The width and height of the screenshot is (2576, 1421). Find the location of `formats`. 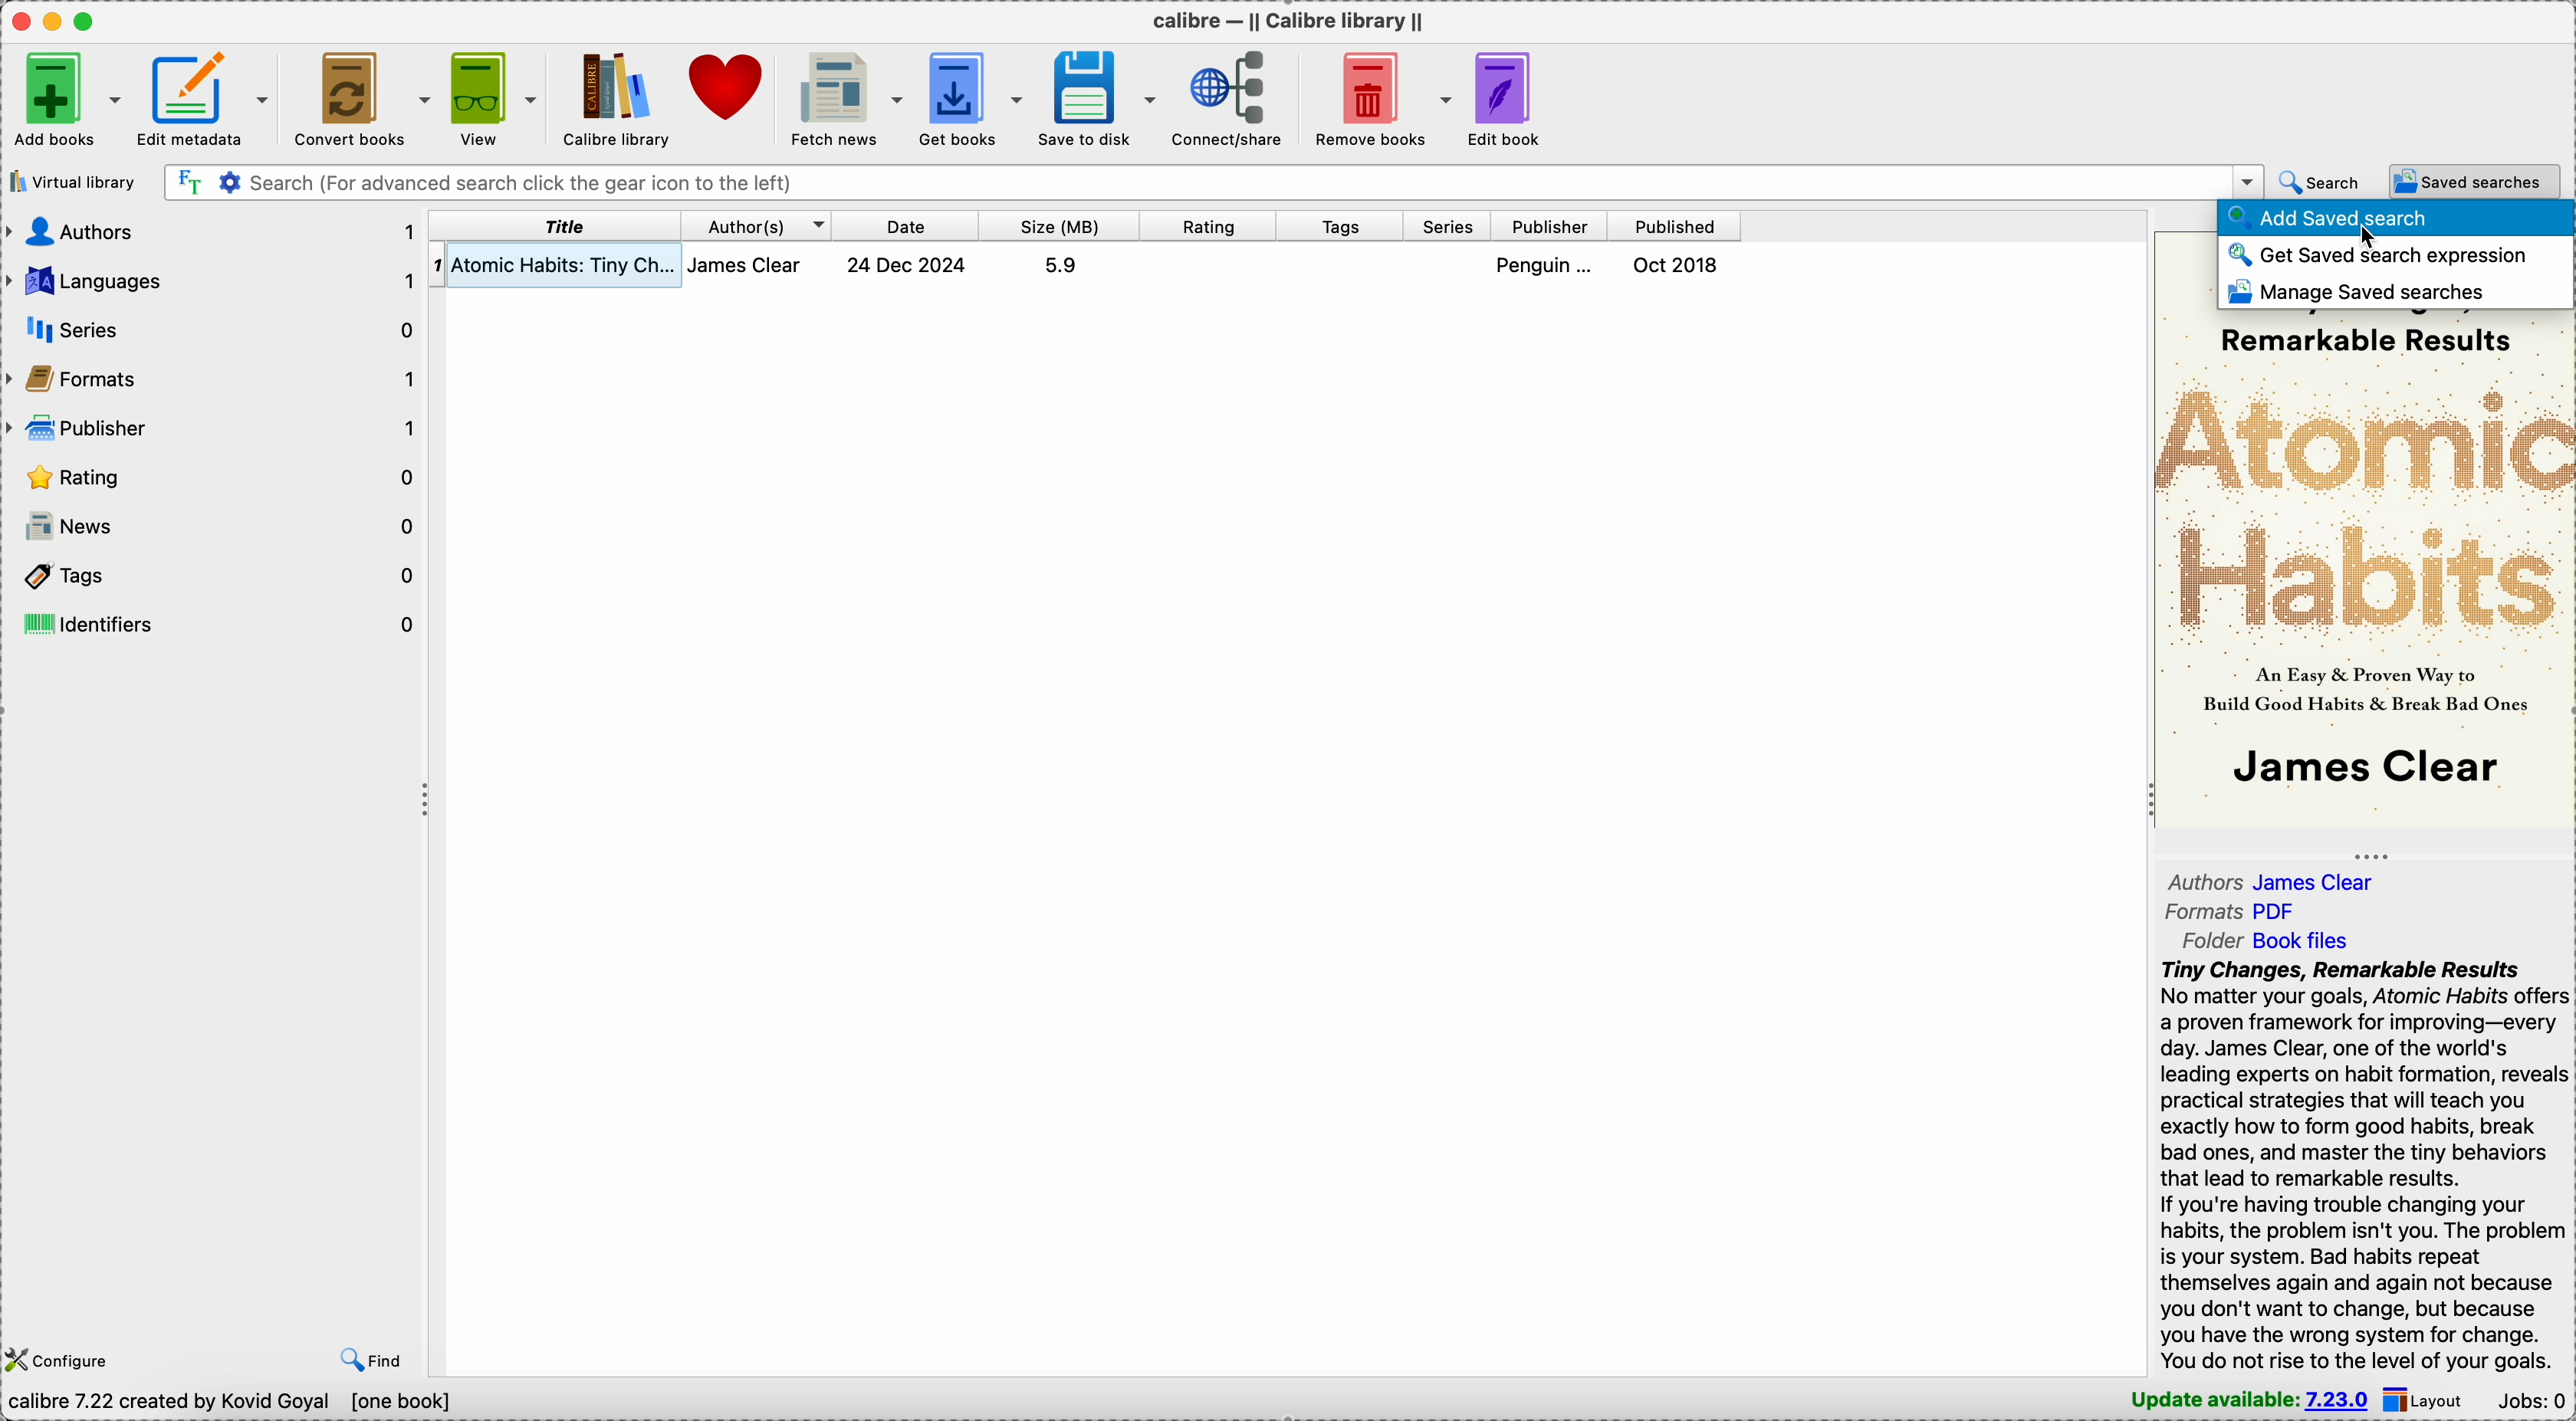

formats is located at coordinates (216, 382).